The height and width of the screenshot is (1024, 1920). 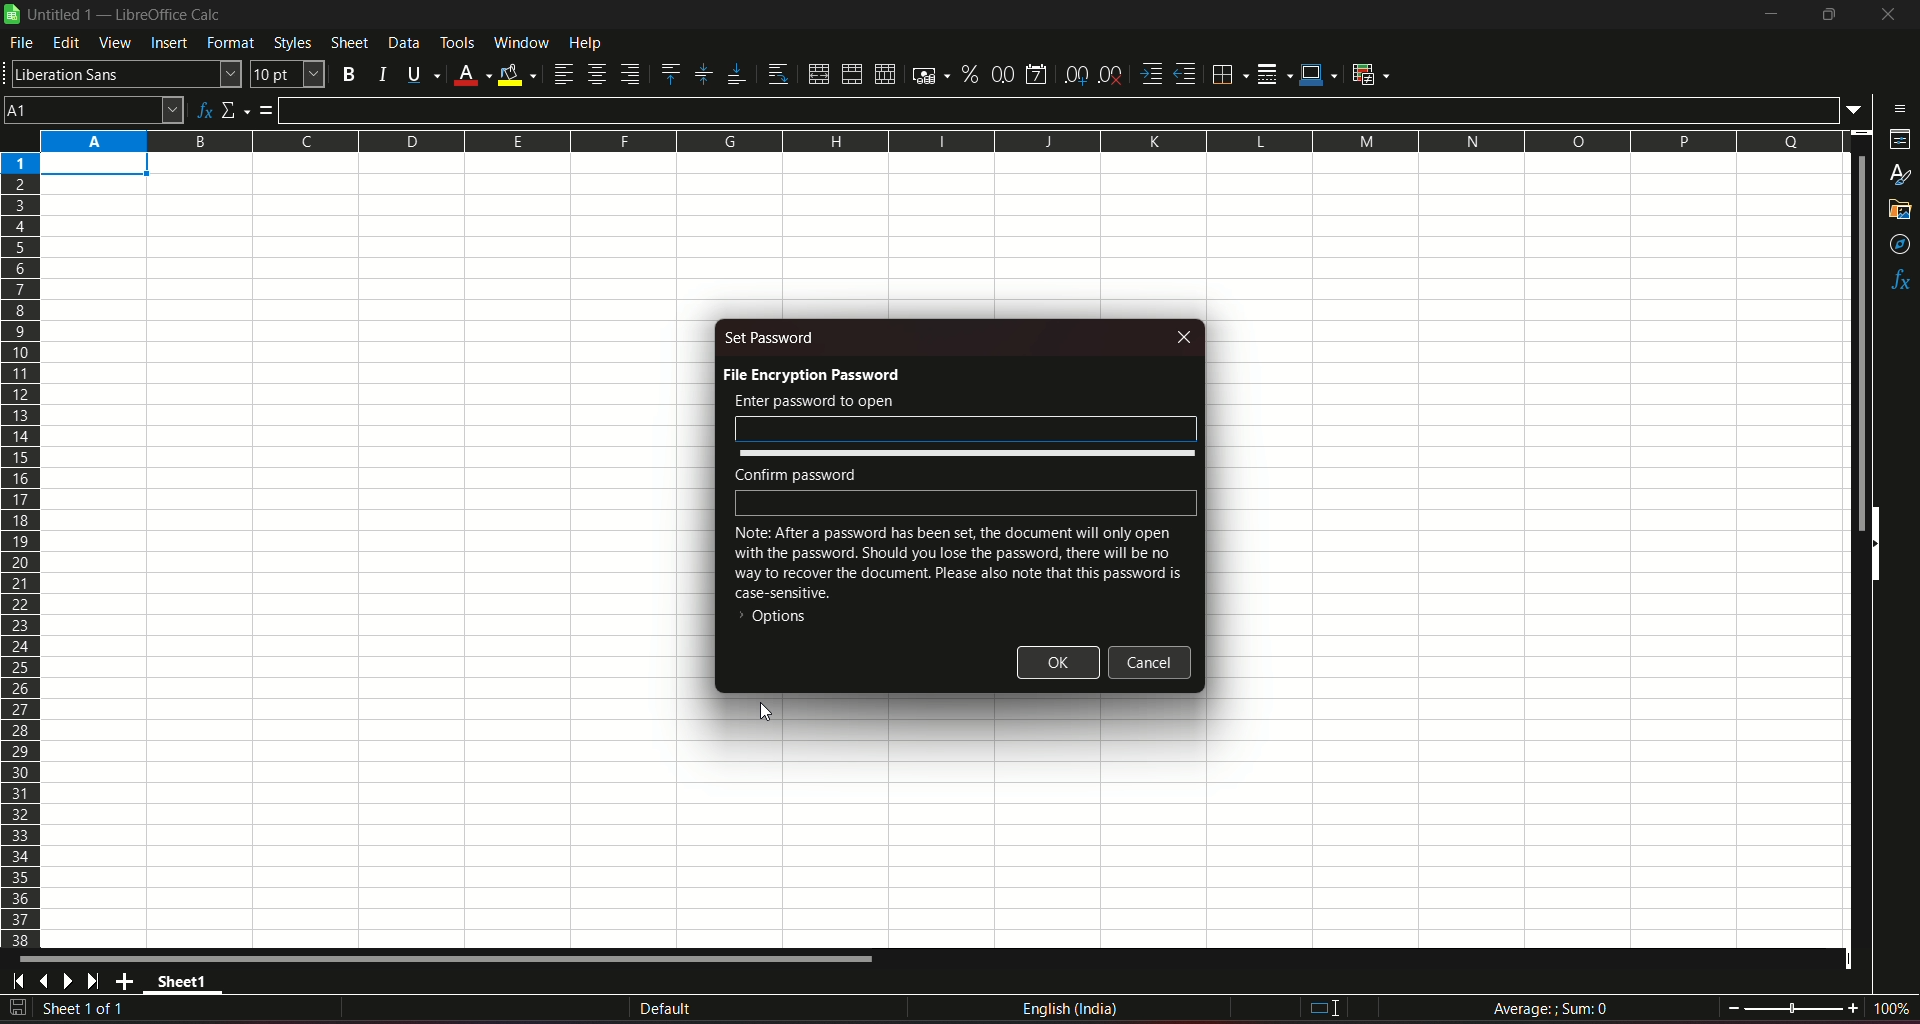 What do you see at coordinates (1900, 176) in the screenshot?
I see `styles` at bounding box center [1900, 176].